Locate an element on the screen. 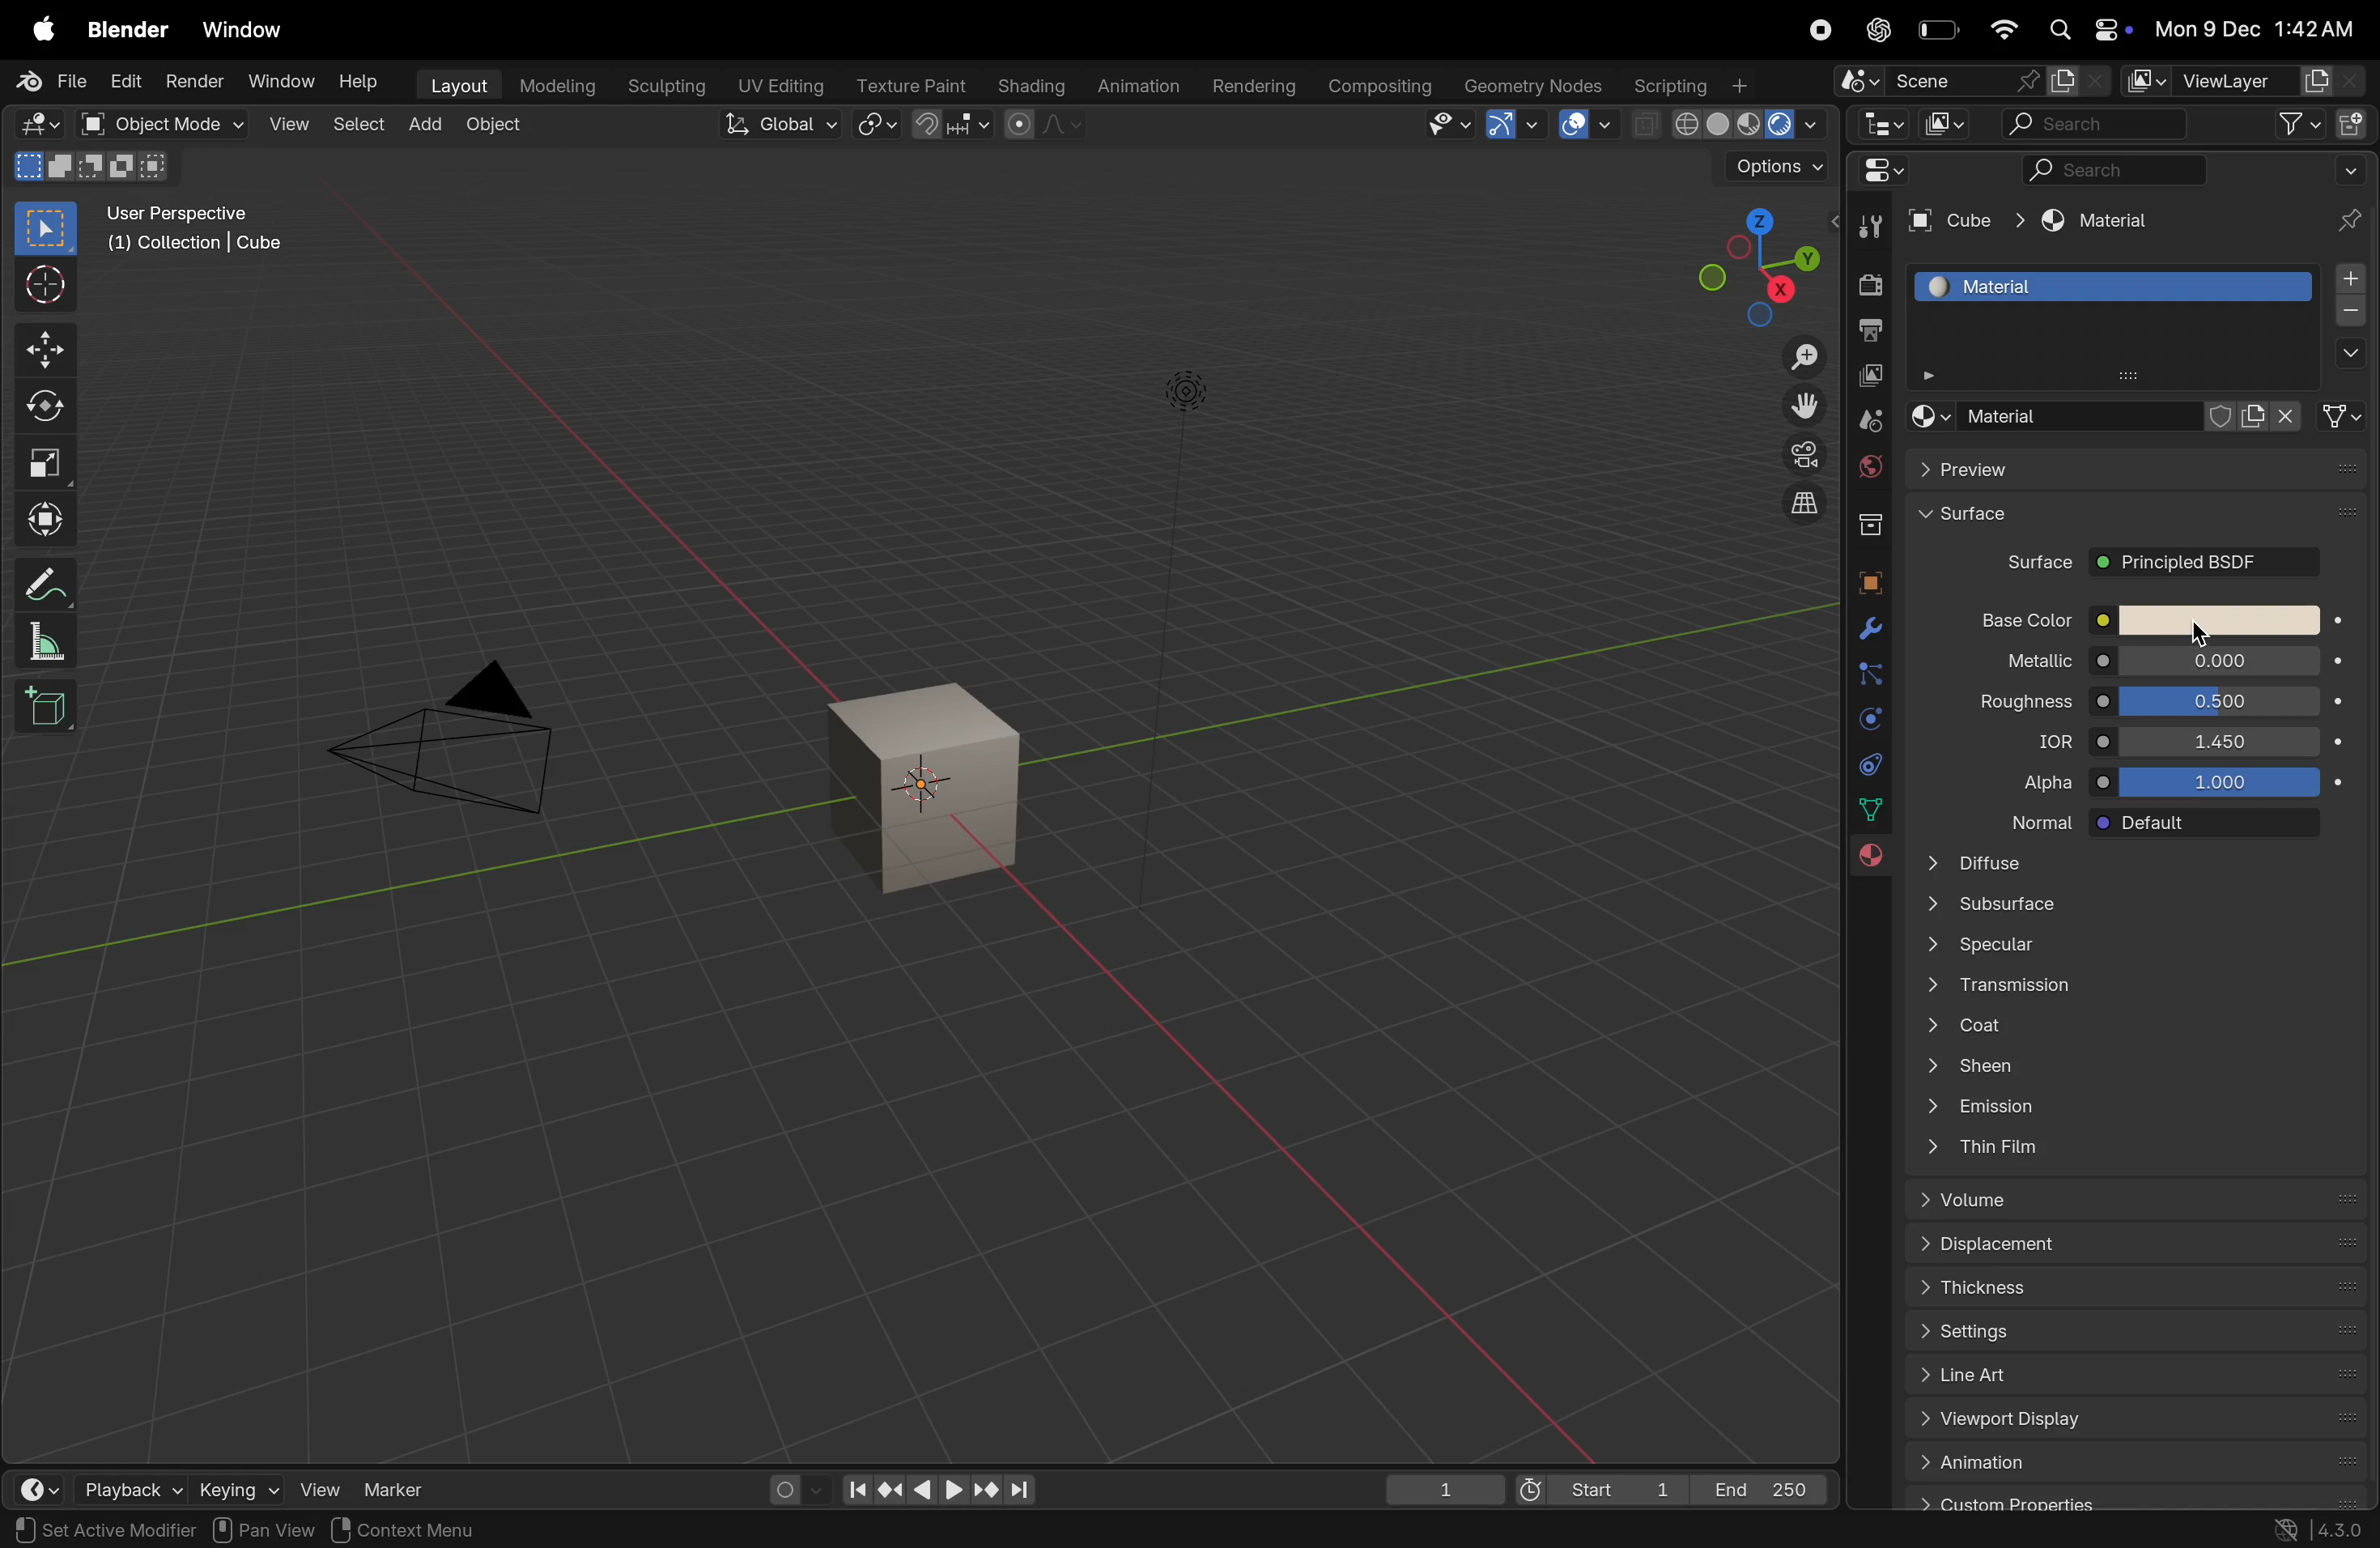 This screenshot has height=1548, width=2380. visibility is located at coordinates (1449, 124).